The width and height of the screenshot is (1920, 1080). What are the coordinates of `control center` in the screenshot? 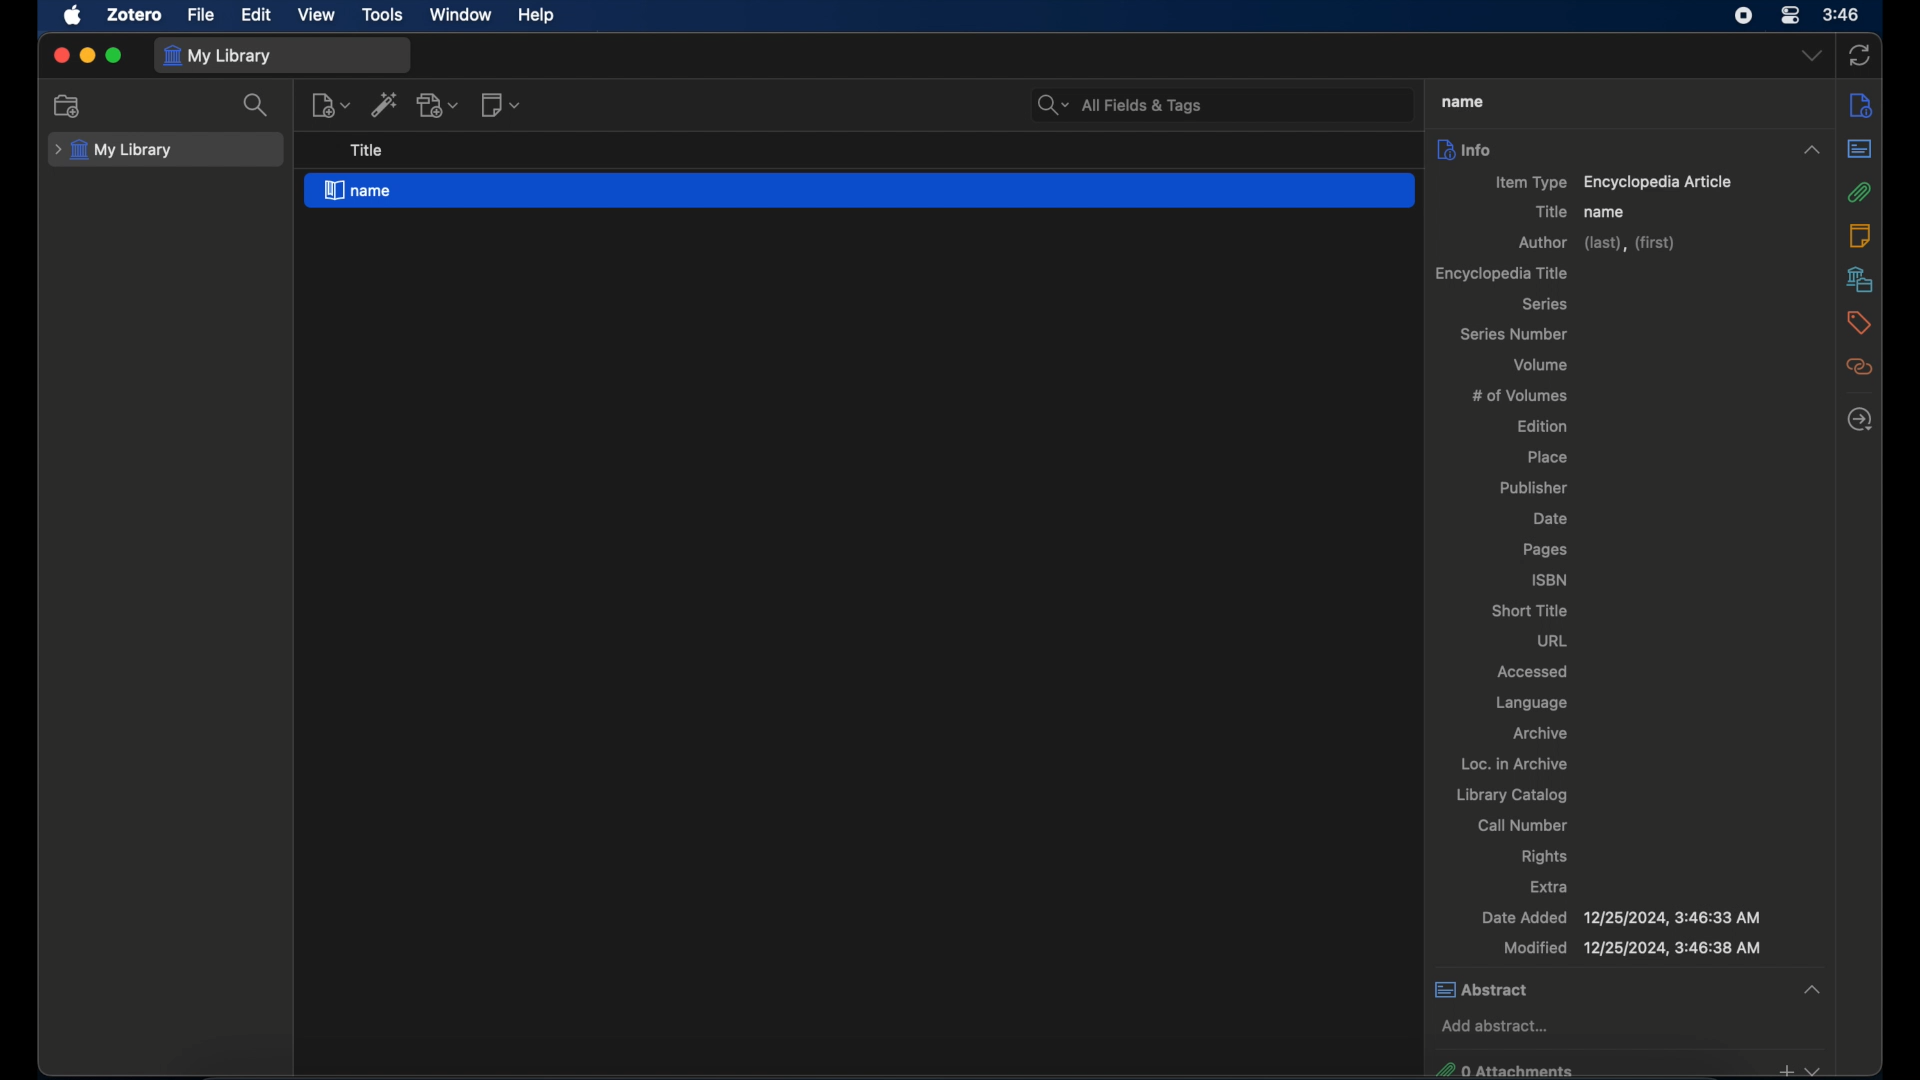 It's located at (1790, 16).